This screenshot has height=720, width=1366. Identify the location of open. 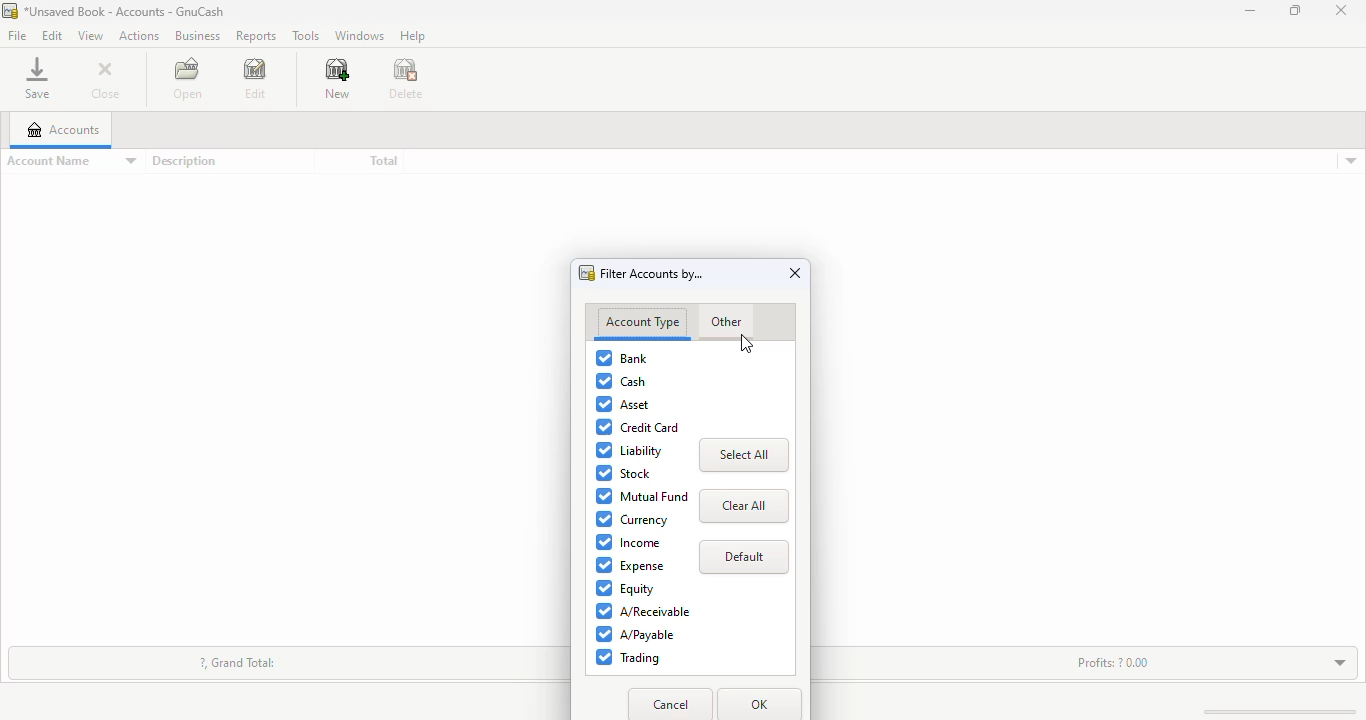
(187, 78).